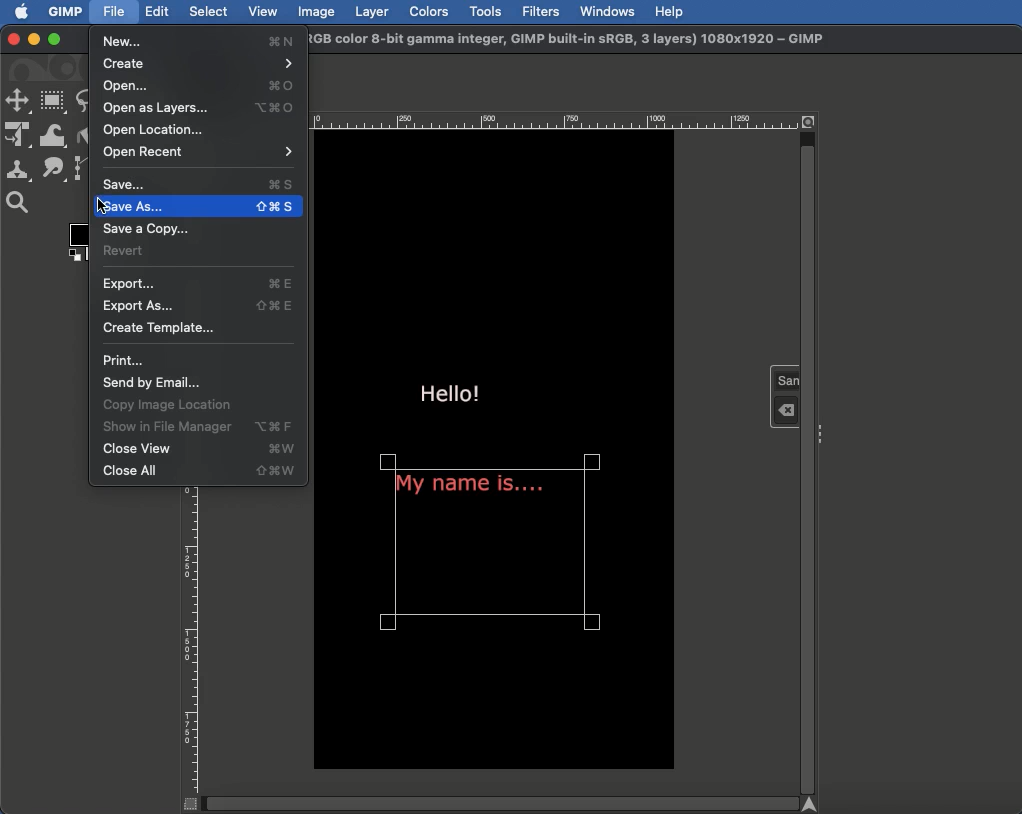 This screenshot has width=1022, height=814. I want to click on Apple logo, so click(22, 13).